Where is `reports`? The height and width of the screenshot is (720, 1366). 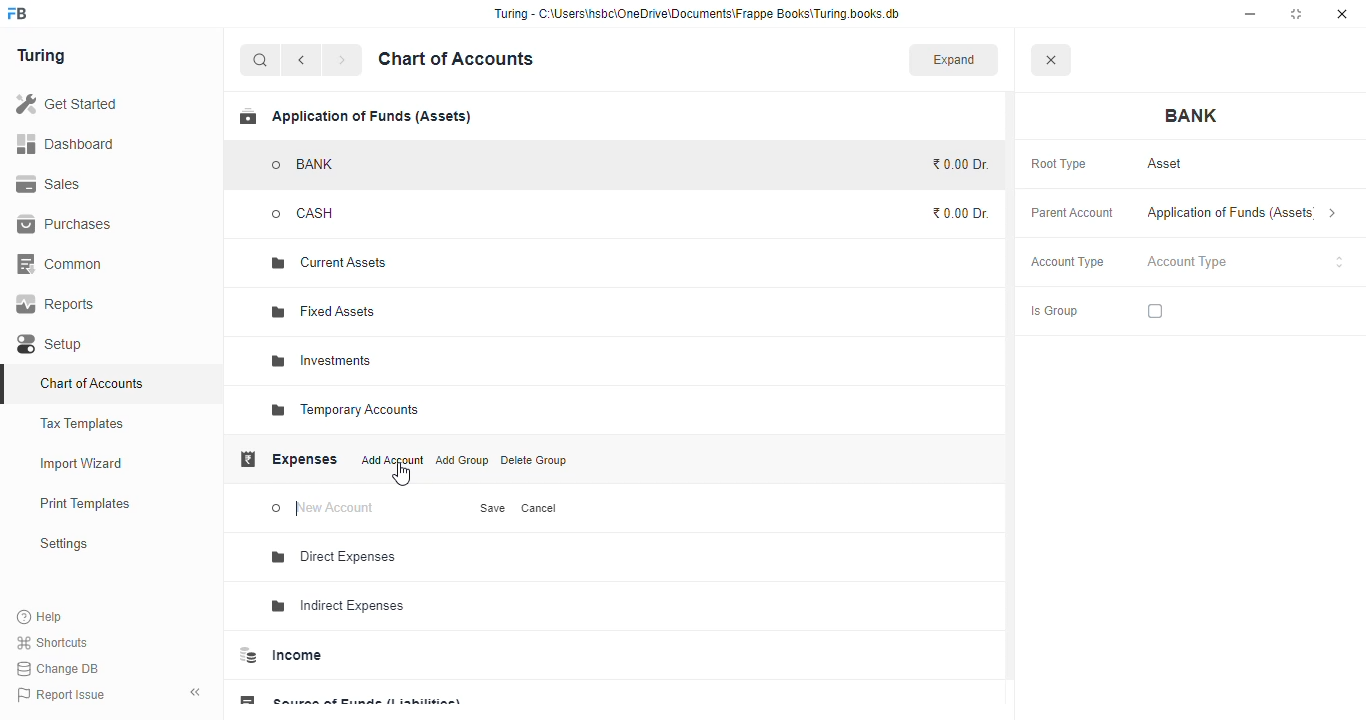 reports is located at coordinates (56, 304).